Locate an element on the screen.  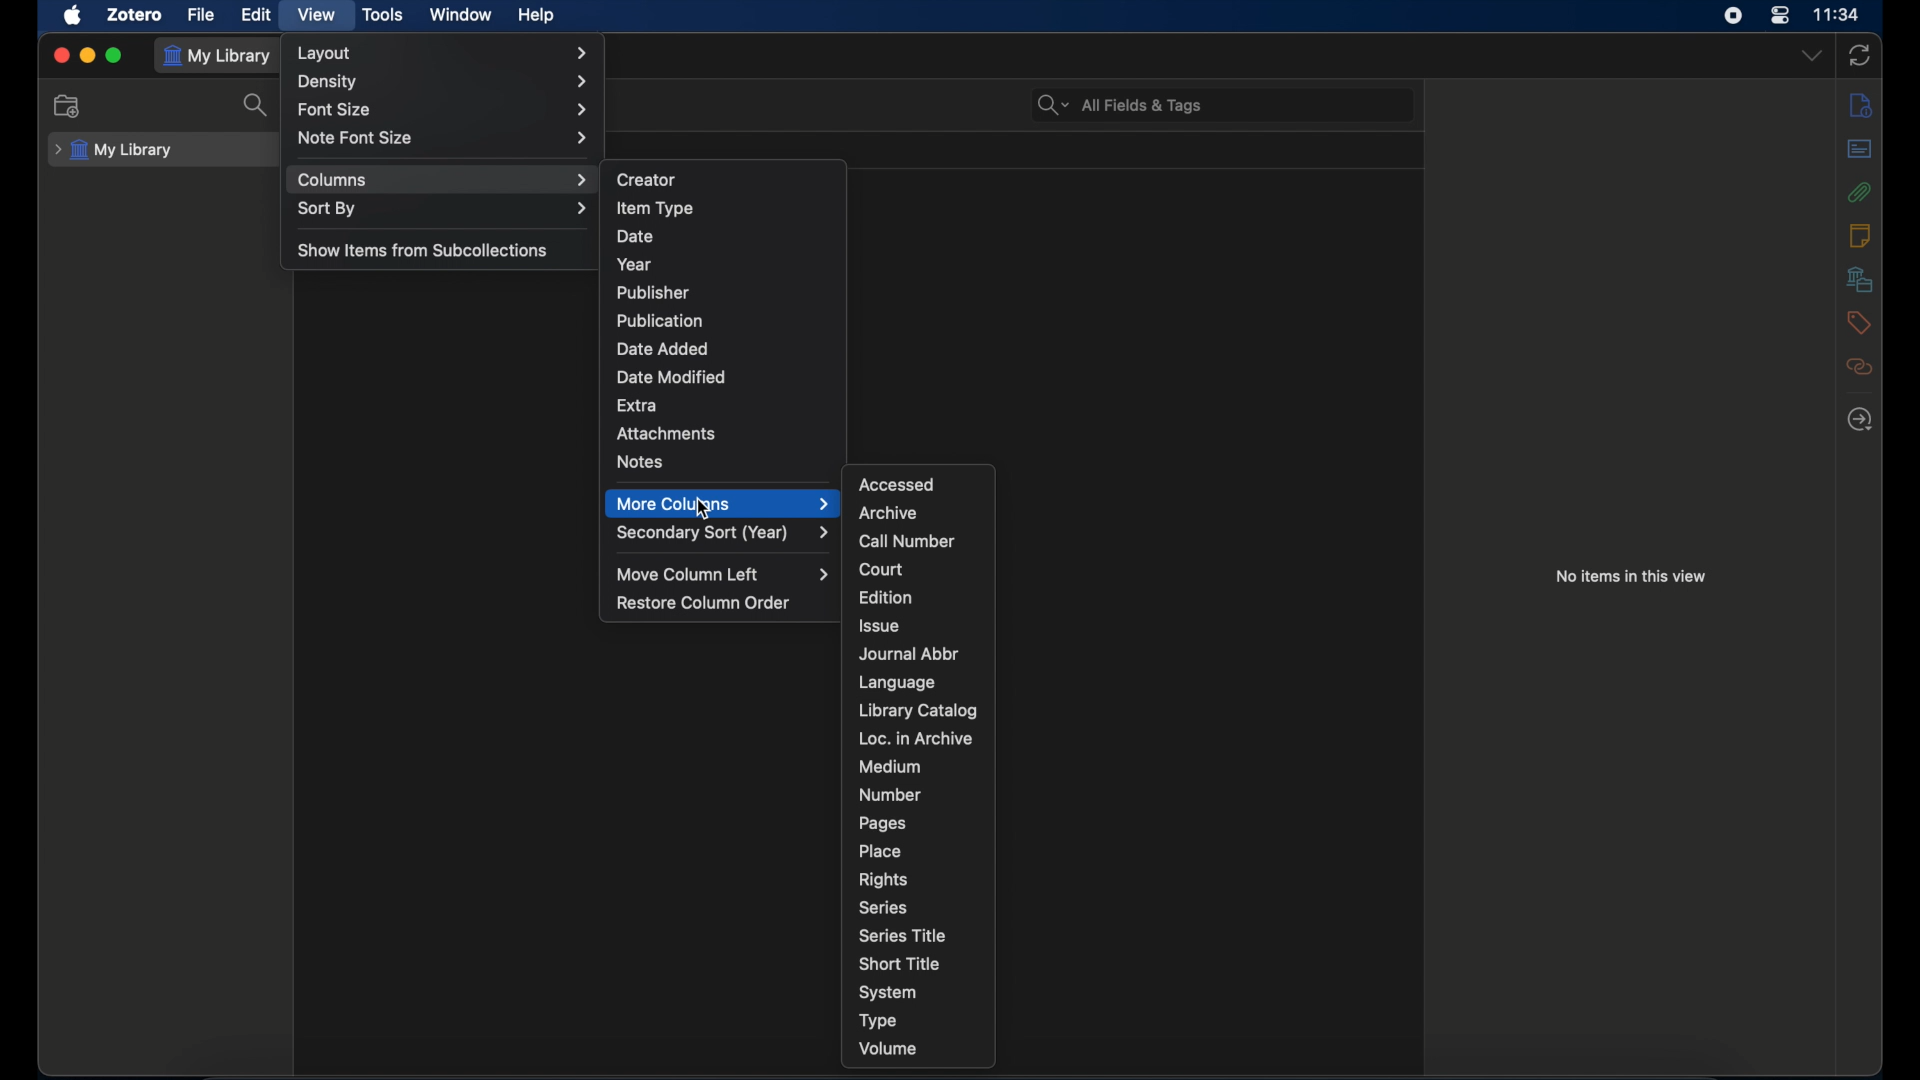
related is located at coordinates (1860, 367).